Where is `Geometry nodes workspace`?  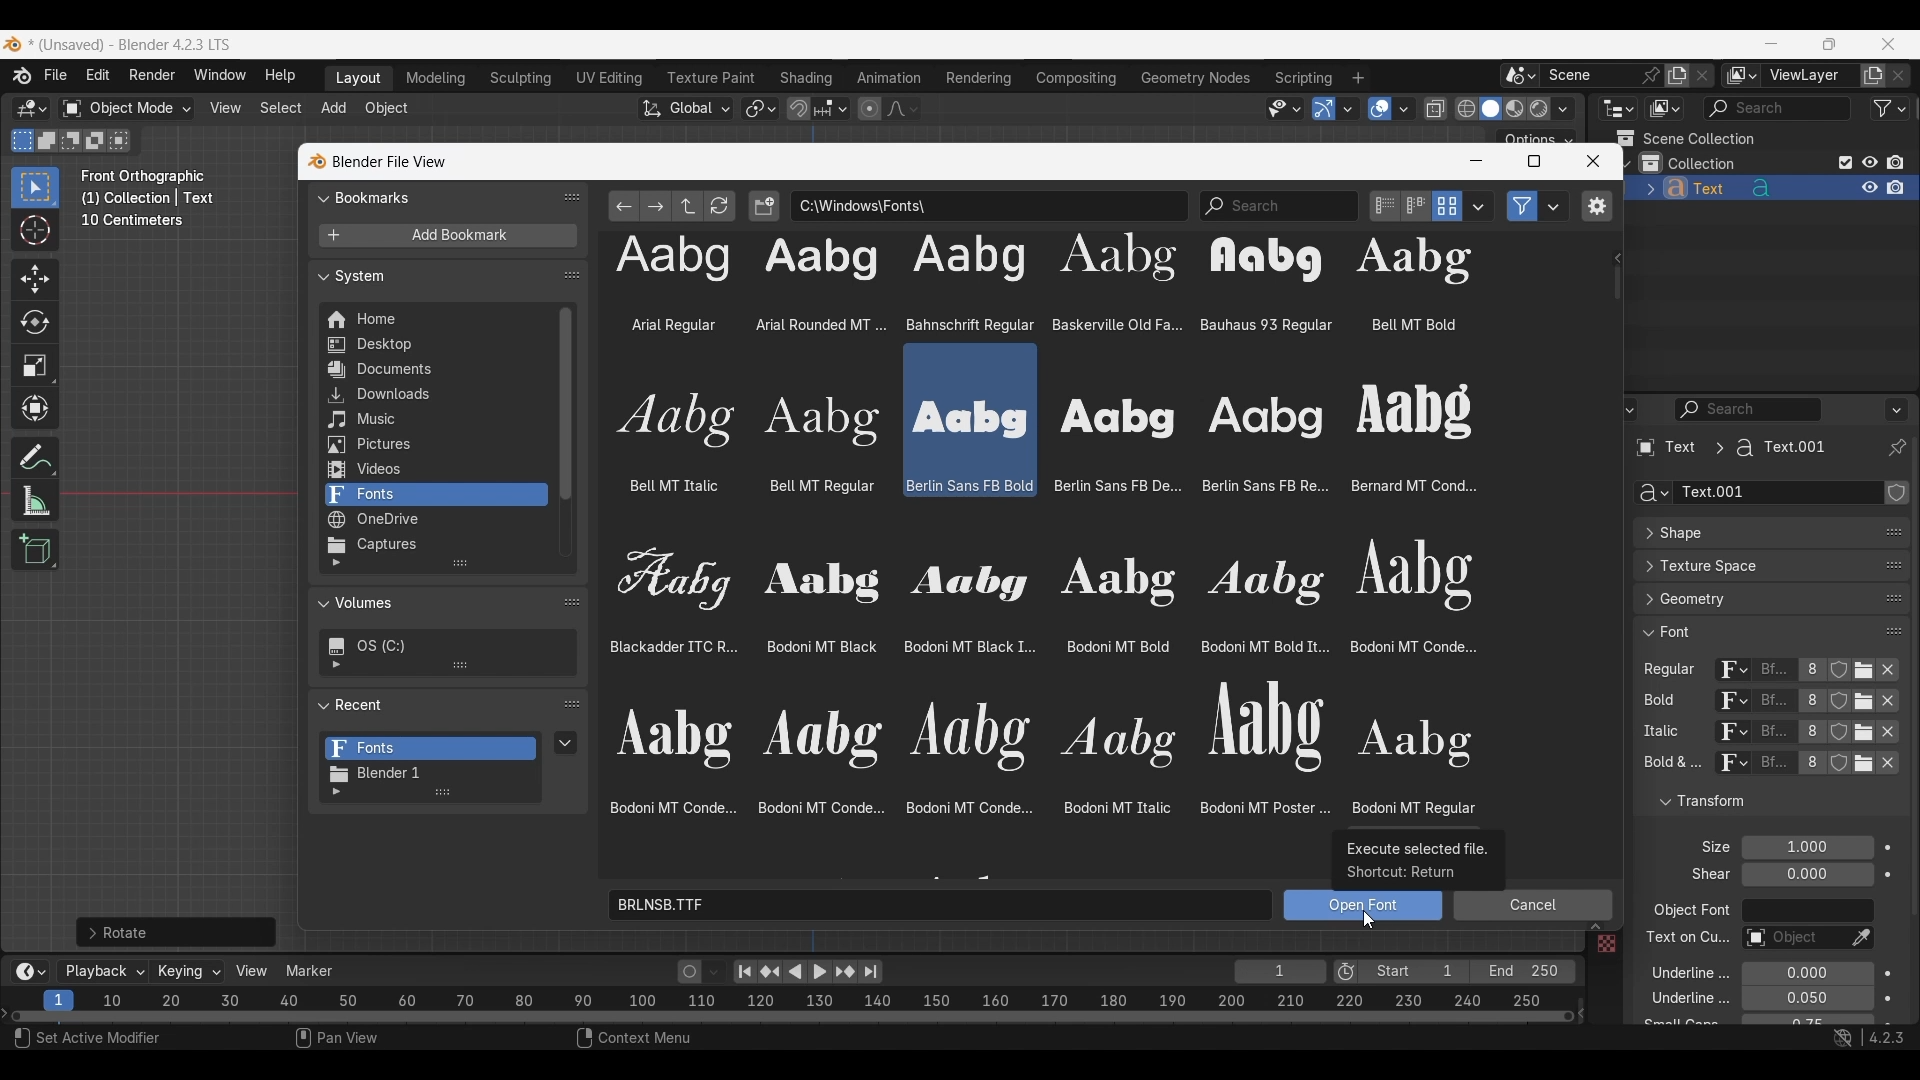 Geometry nodes workspace is located at coordinates (1195, 77).